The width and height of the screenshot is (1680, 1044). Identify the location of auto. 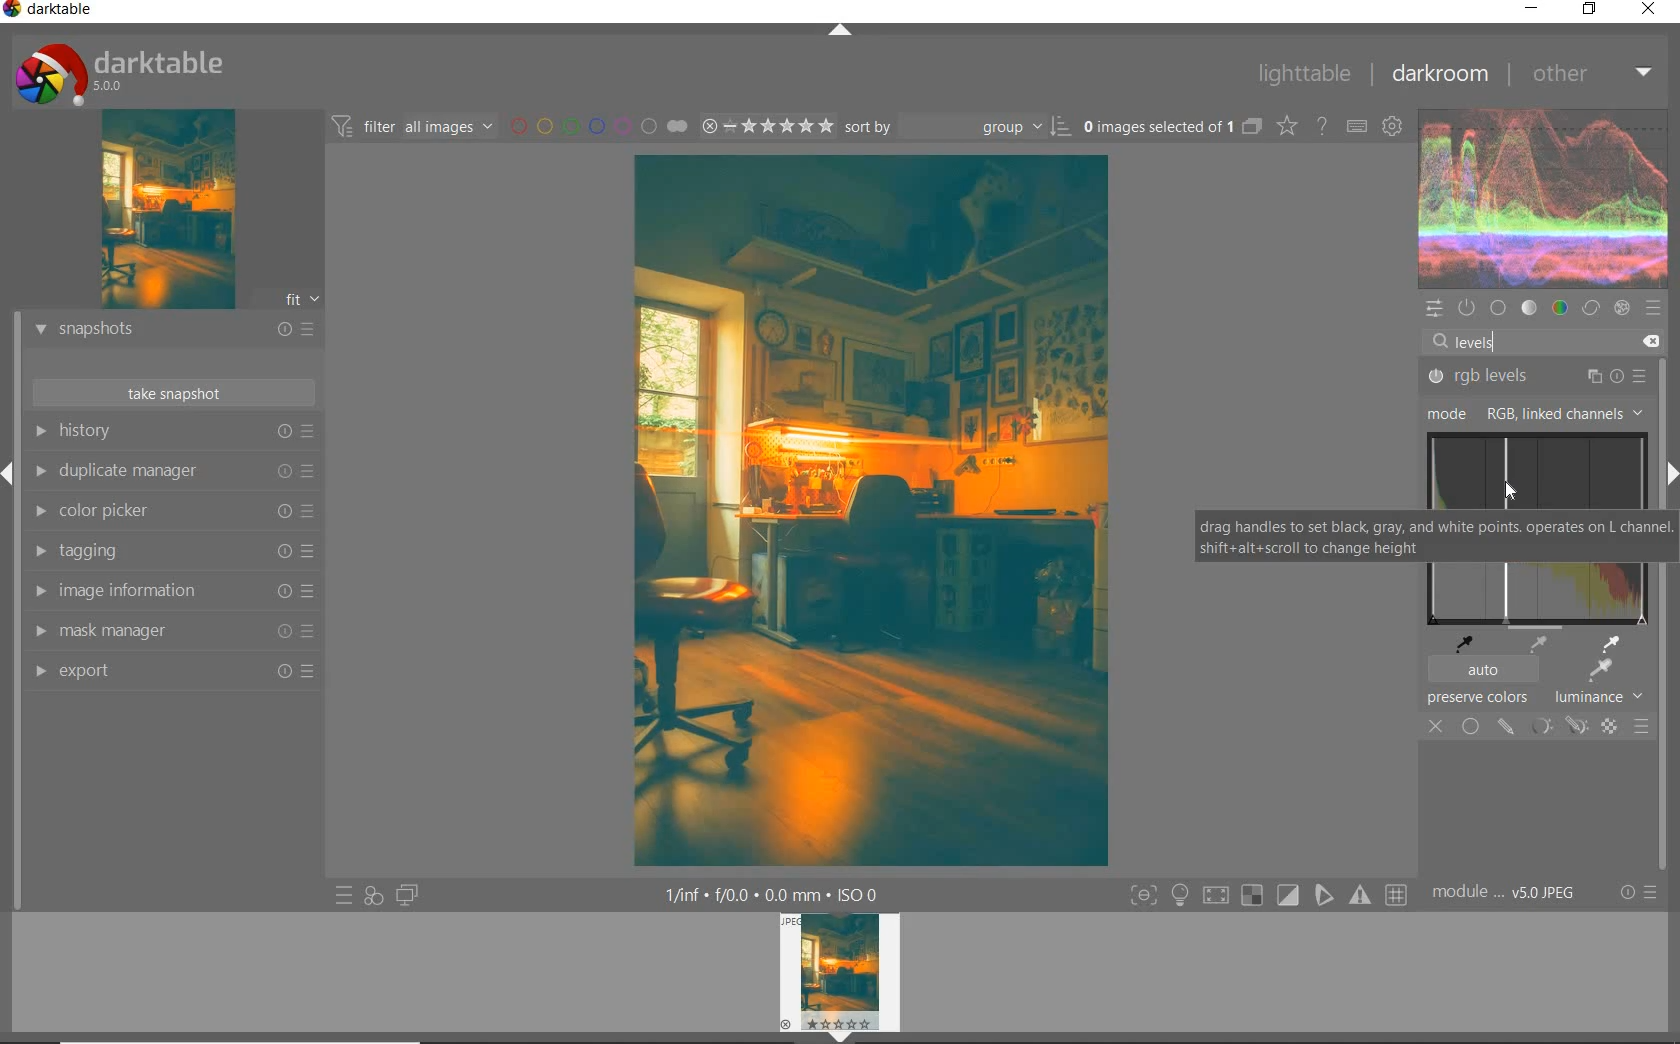
(1481, 671).